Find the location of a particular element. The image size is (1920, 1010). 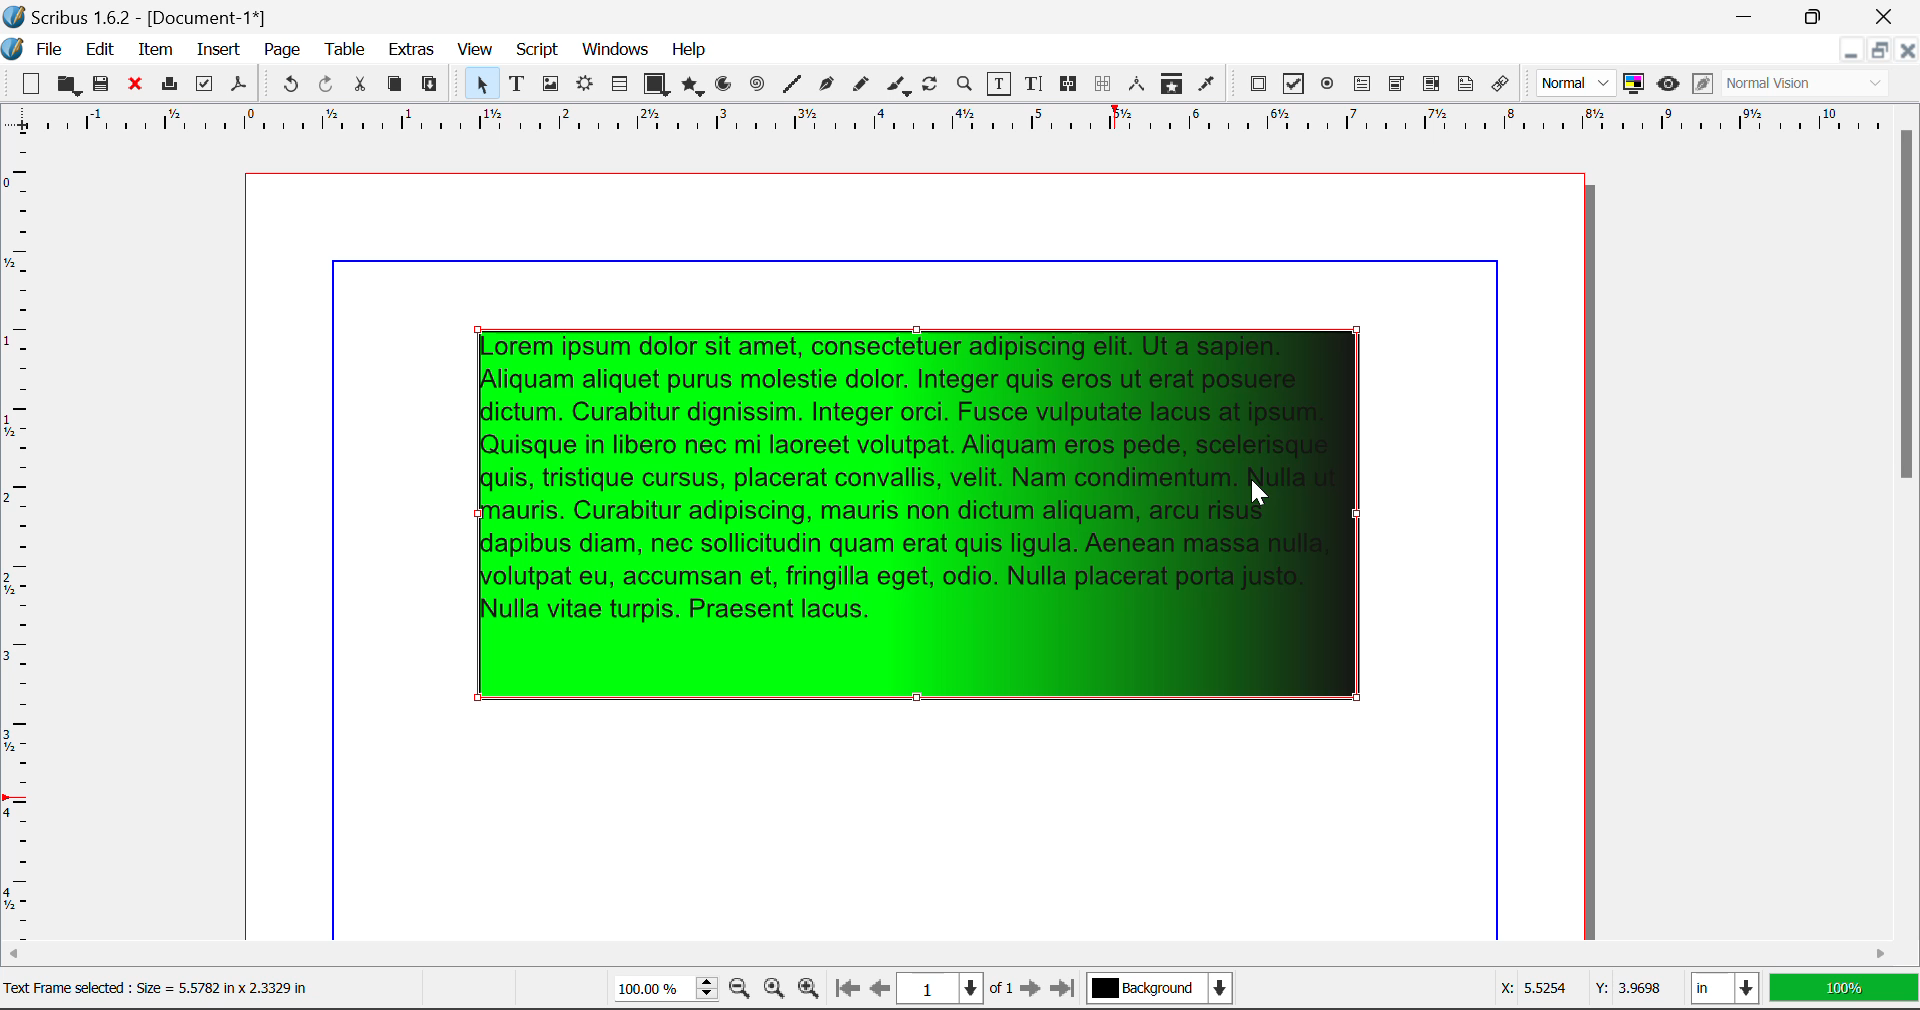

Gradient applied to text is located at coordinates (930, 520).